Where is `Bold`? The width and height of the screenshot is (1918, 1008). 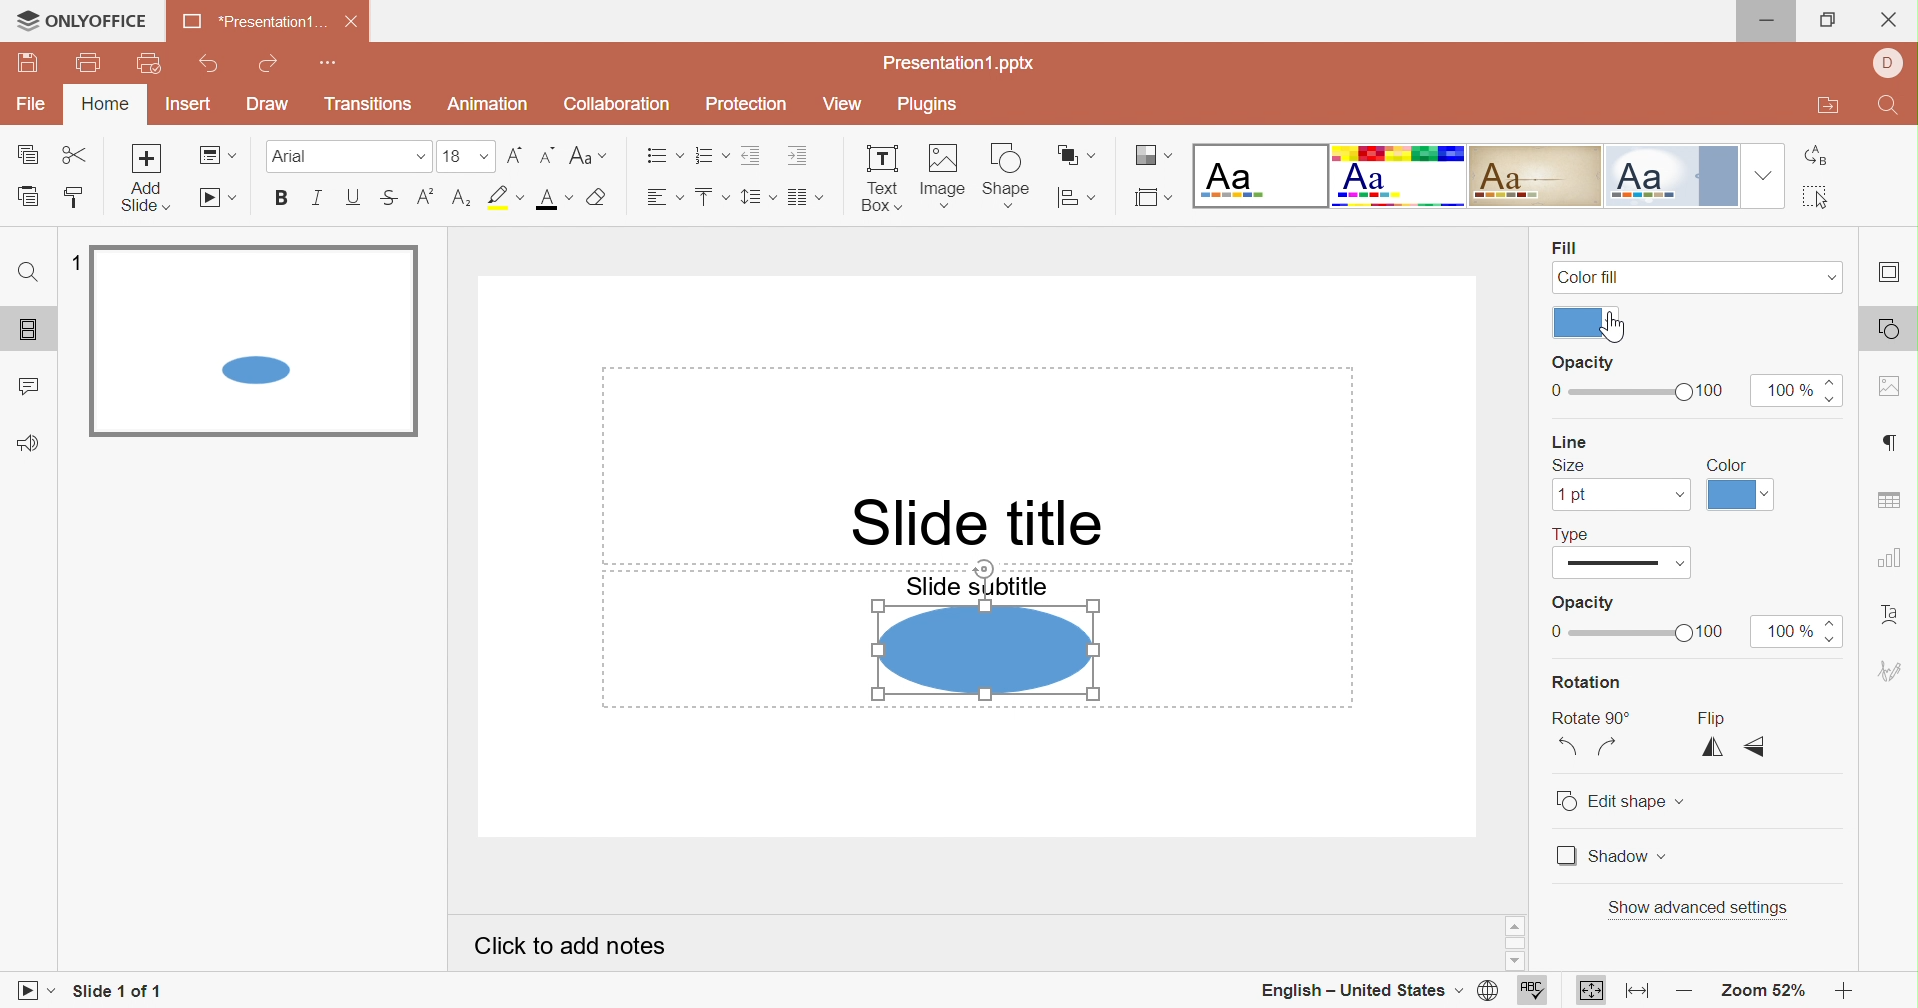
Bold is located at coordinates (284, 199).